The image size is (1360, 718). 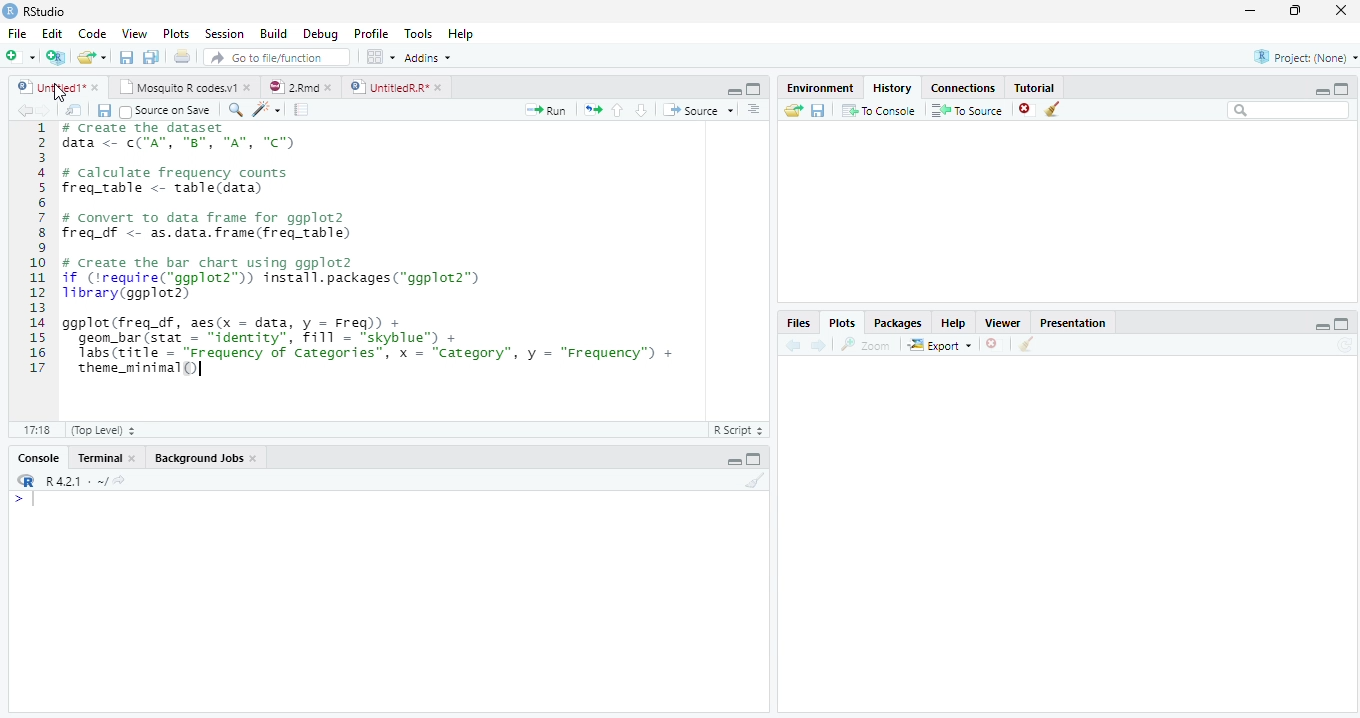 I want to click on Untitled, so click(x=60, y=88).